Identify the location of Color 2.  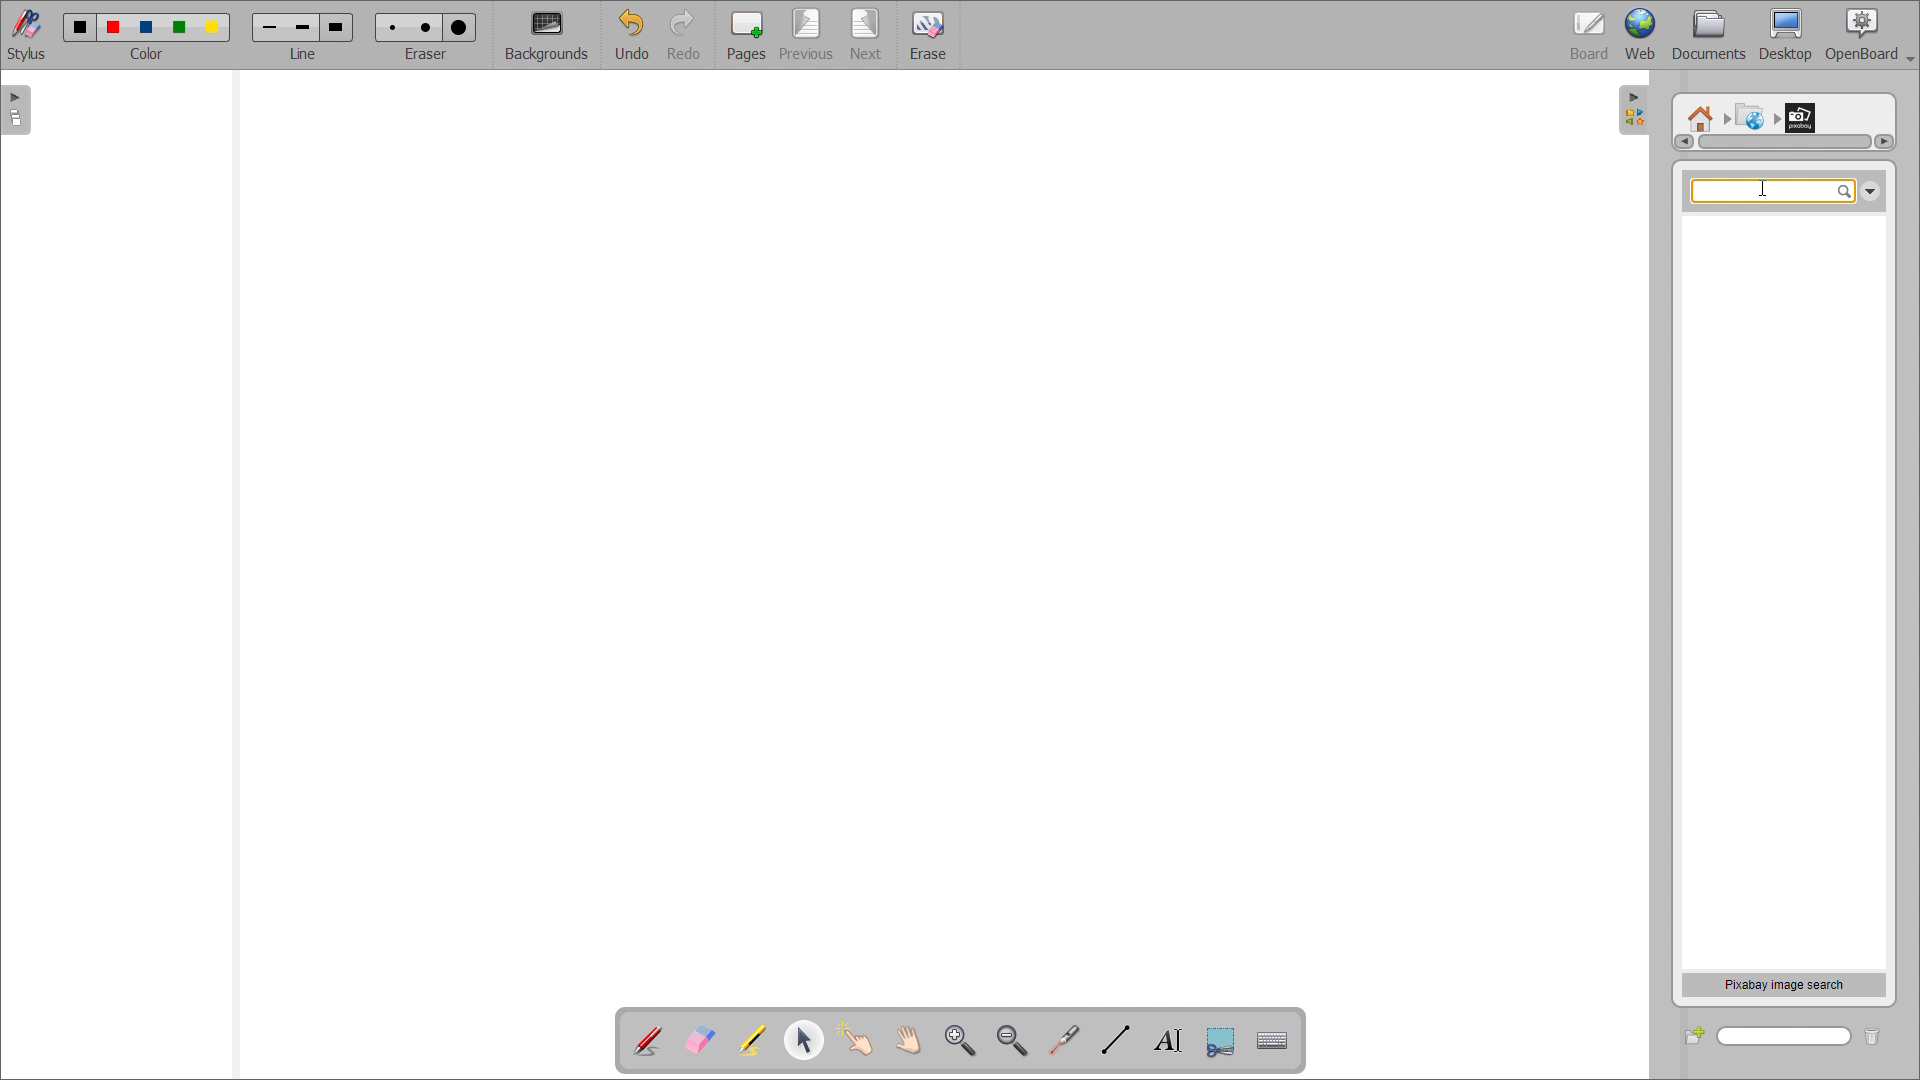
(114, 25).